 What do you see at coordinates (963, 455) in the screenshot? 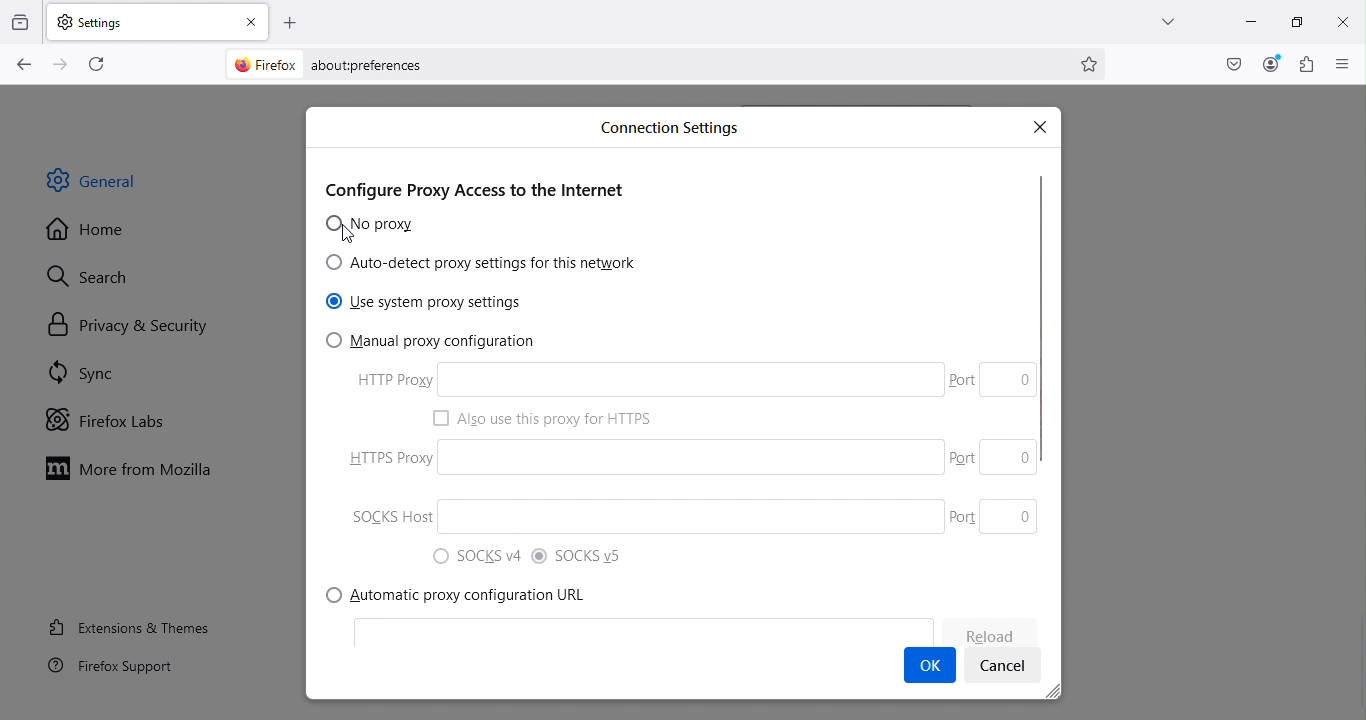
I see `Port` at bounding box center [963, 455].